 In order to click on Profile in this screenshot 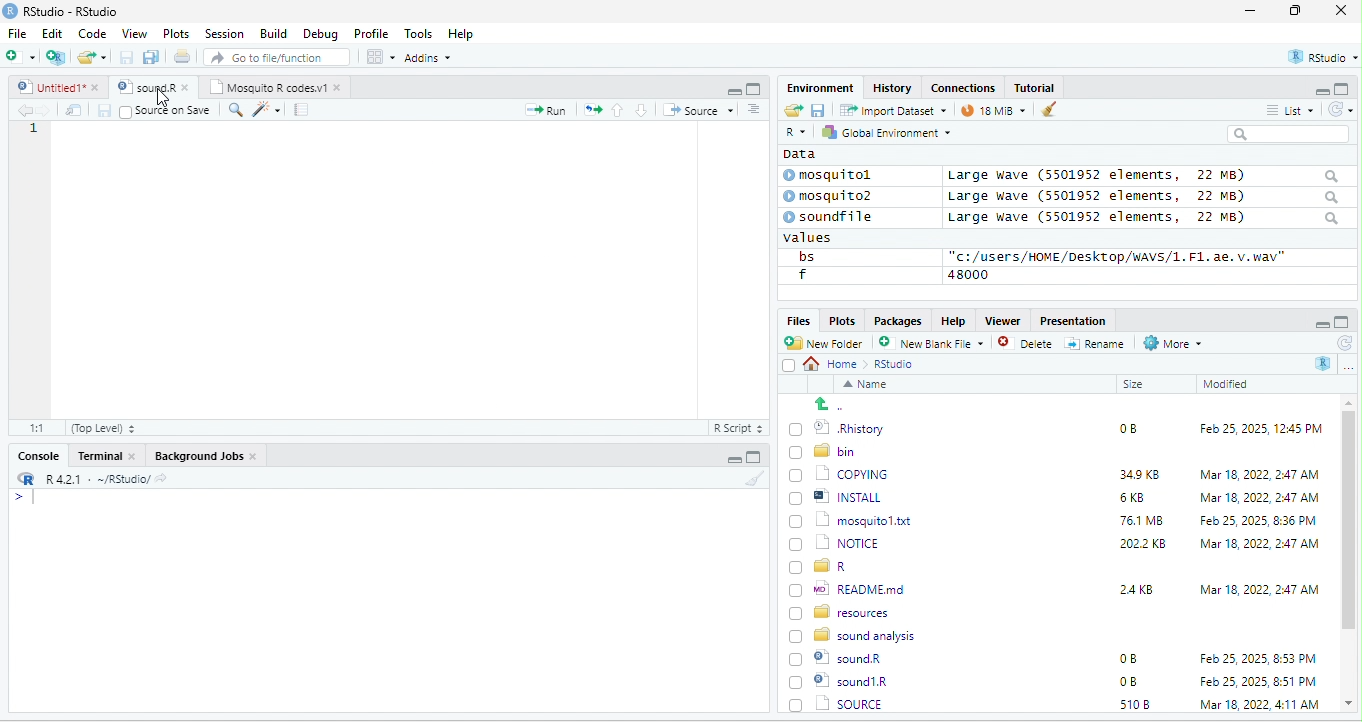, I will do `click(371, 34)`.